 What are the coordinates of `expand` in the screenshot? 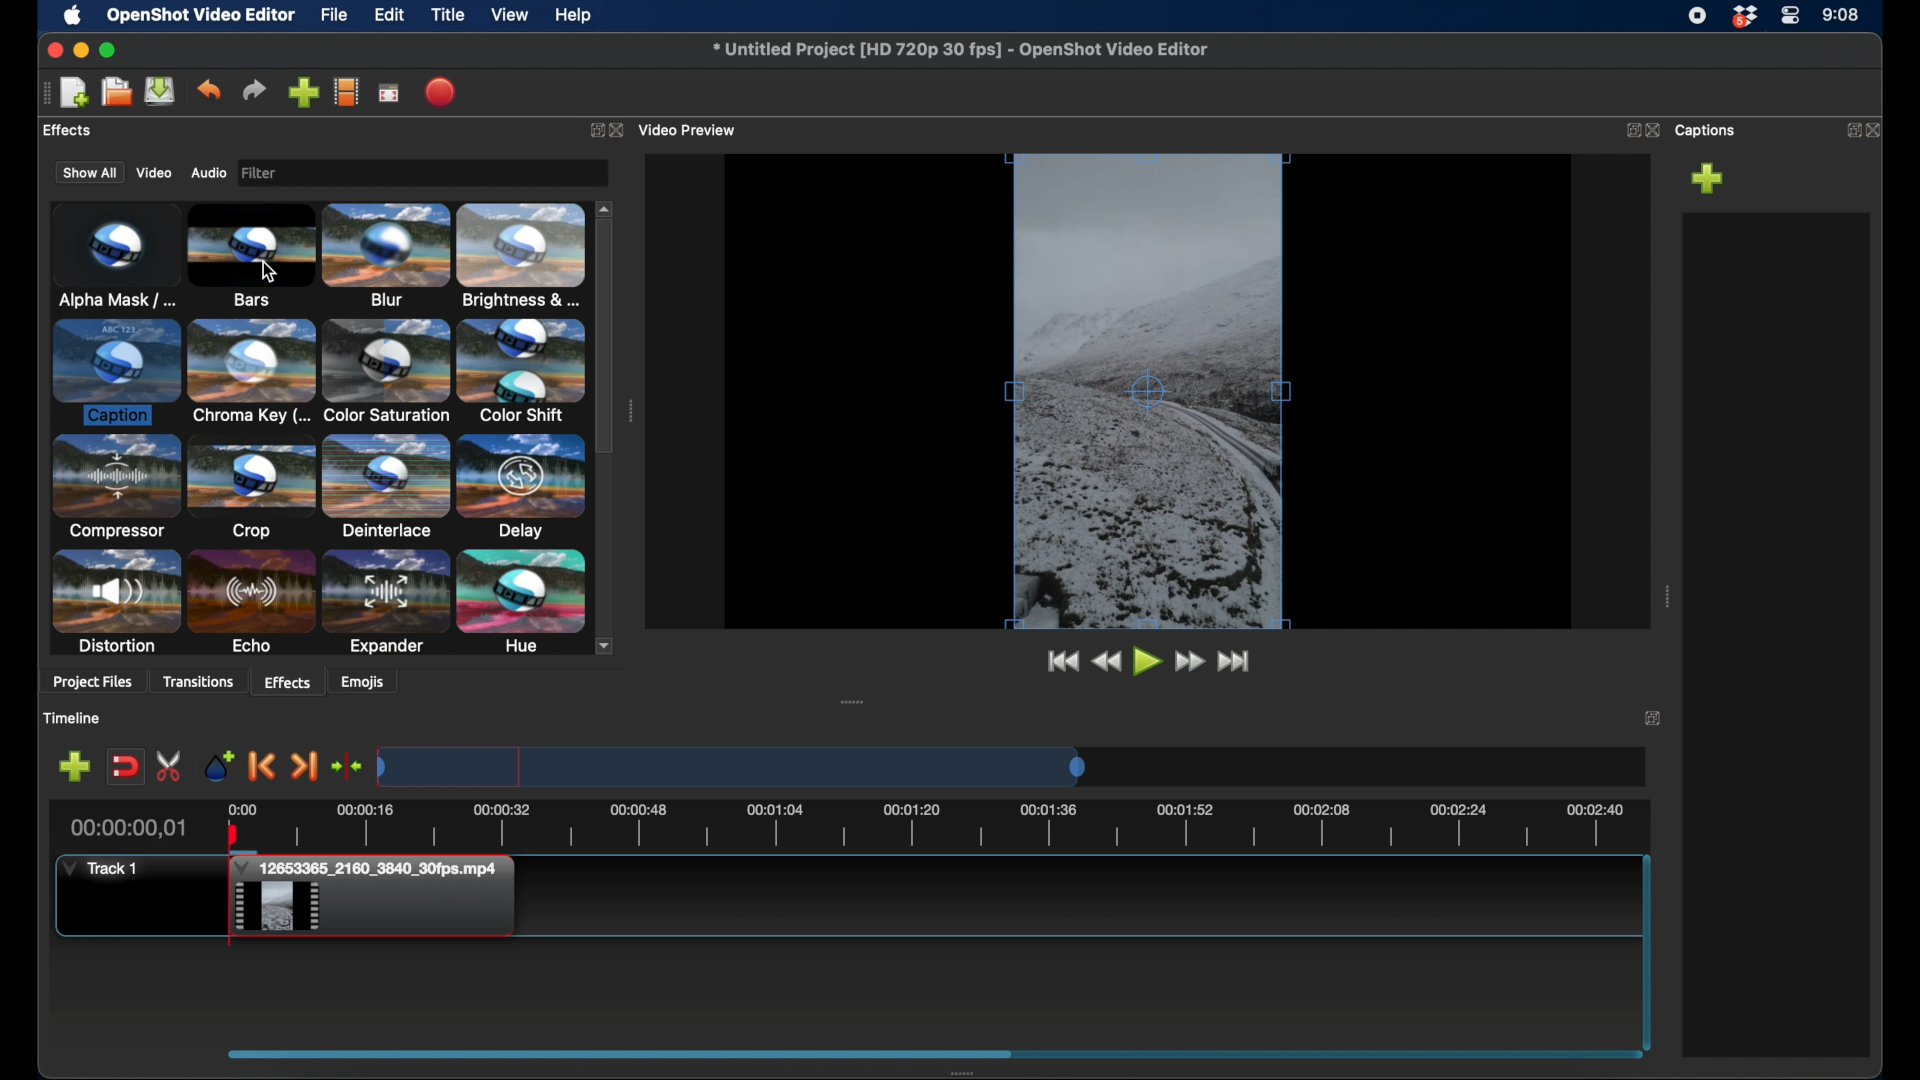 It's located at (1629, 131).